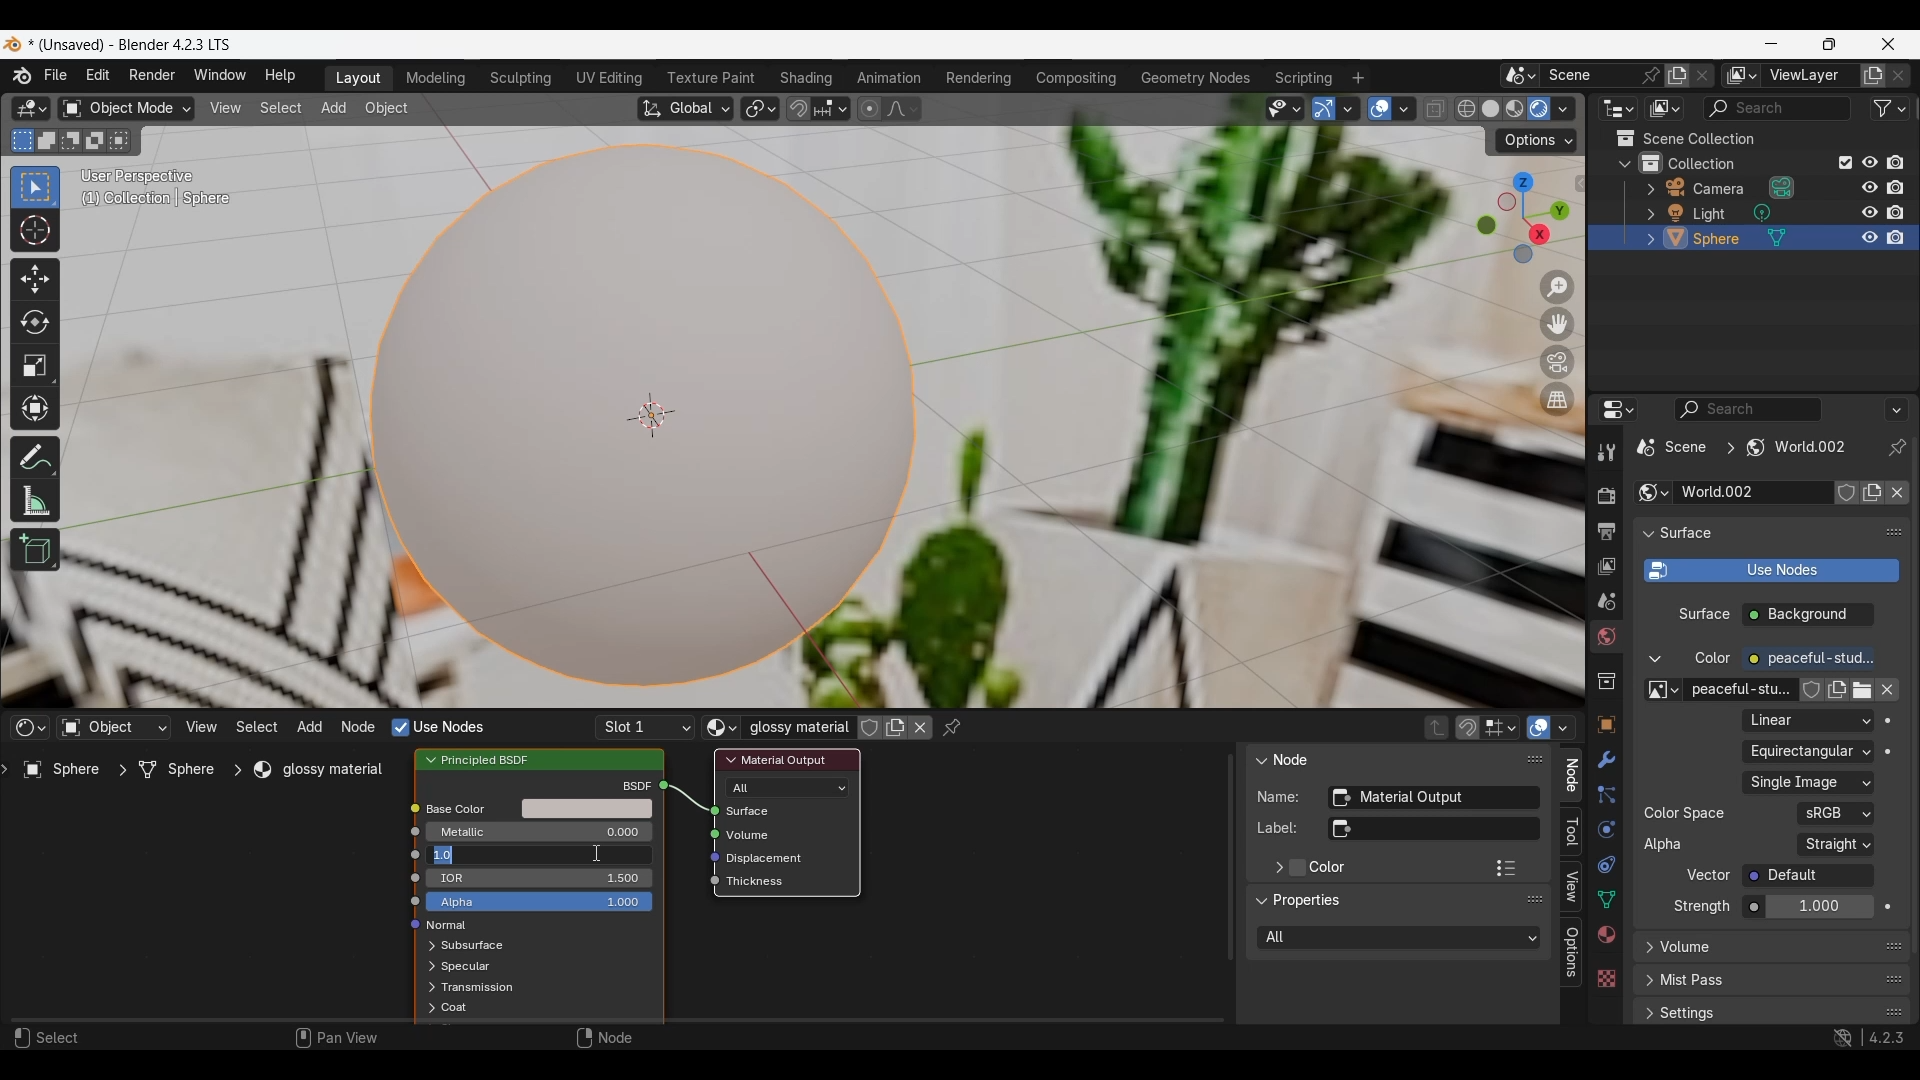 This screenshot has height=1080, width=1920. What do you see at coordinates (651, 416) in the screenshot?
I see `Centre of the object` at bounding box center [651, 416].